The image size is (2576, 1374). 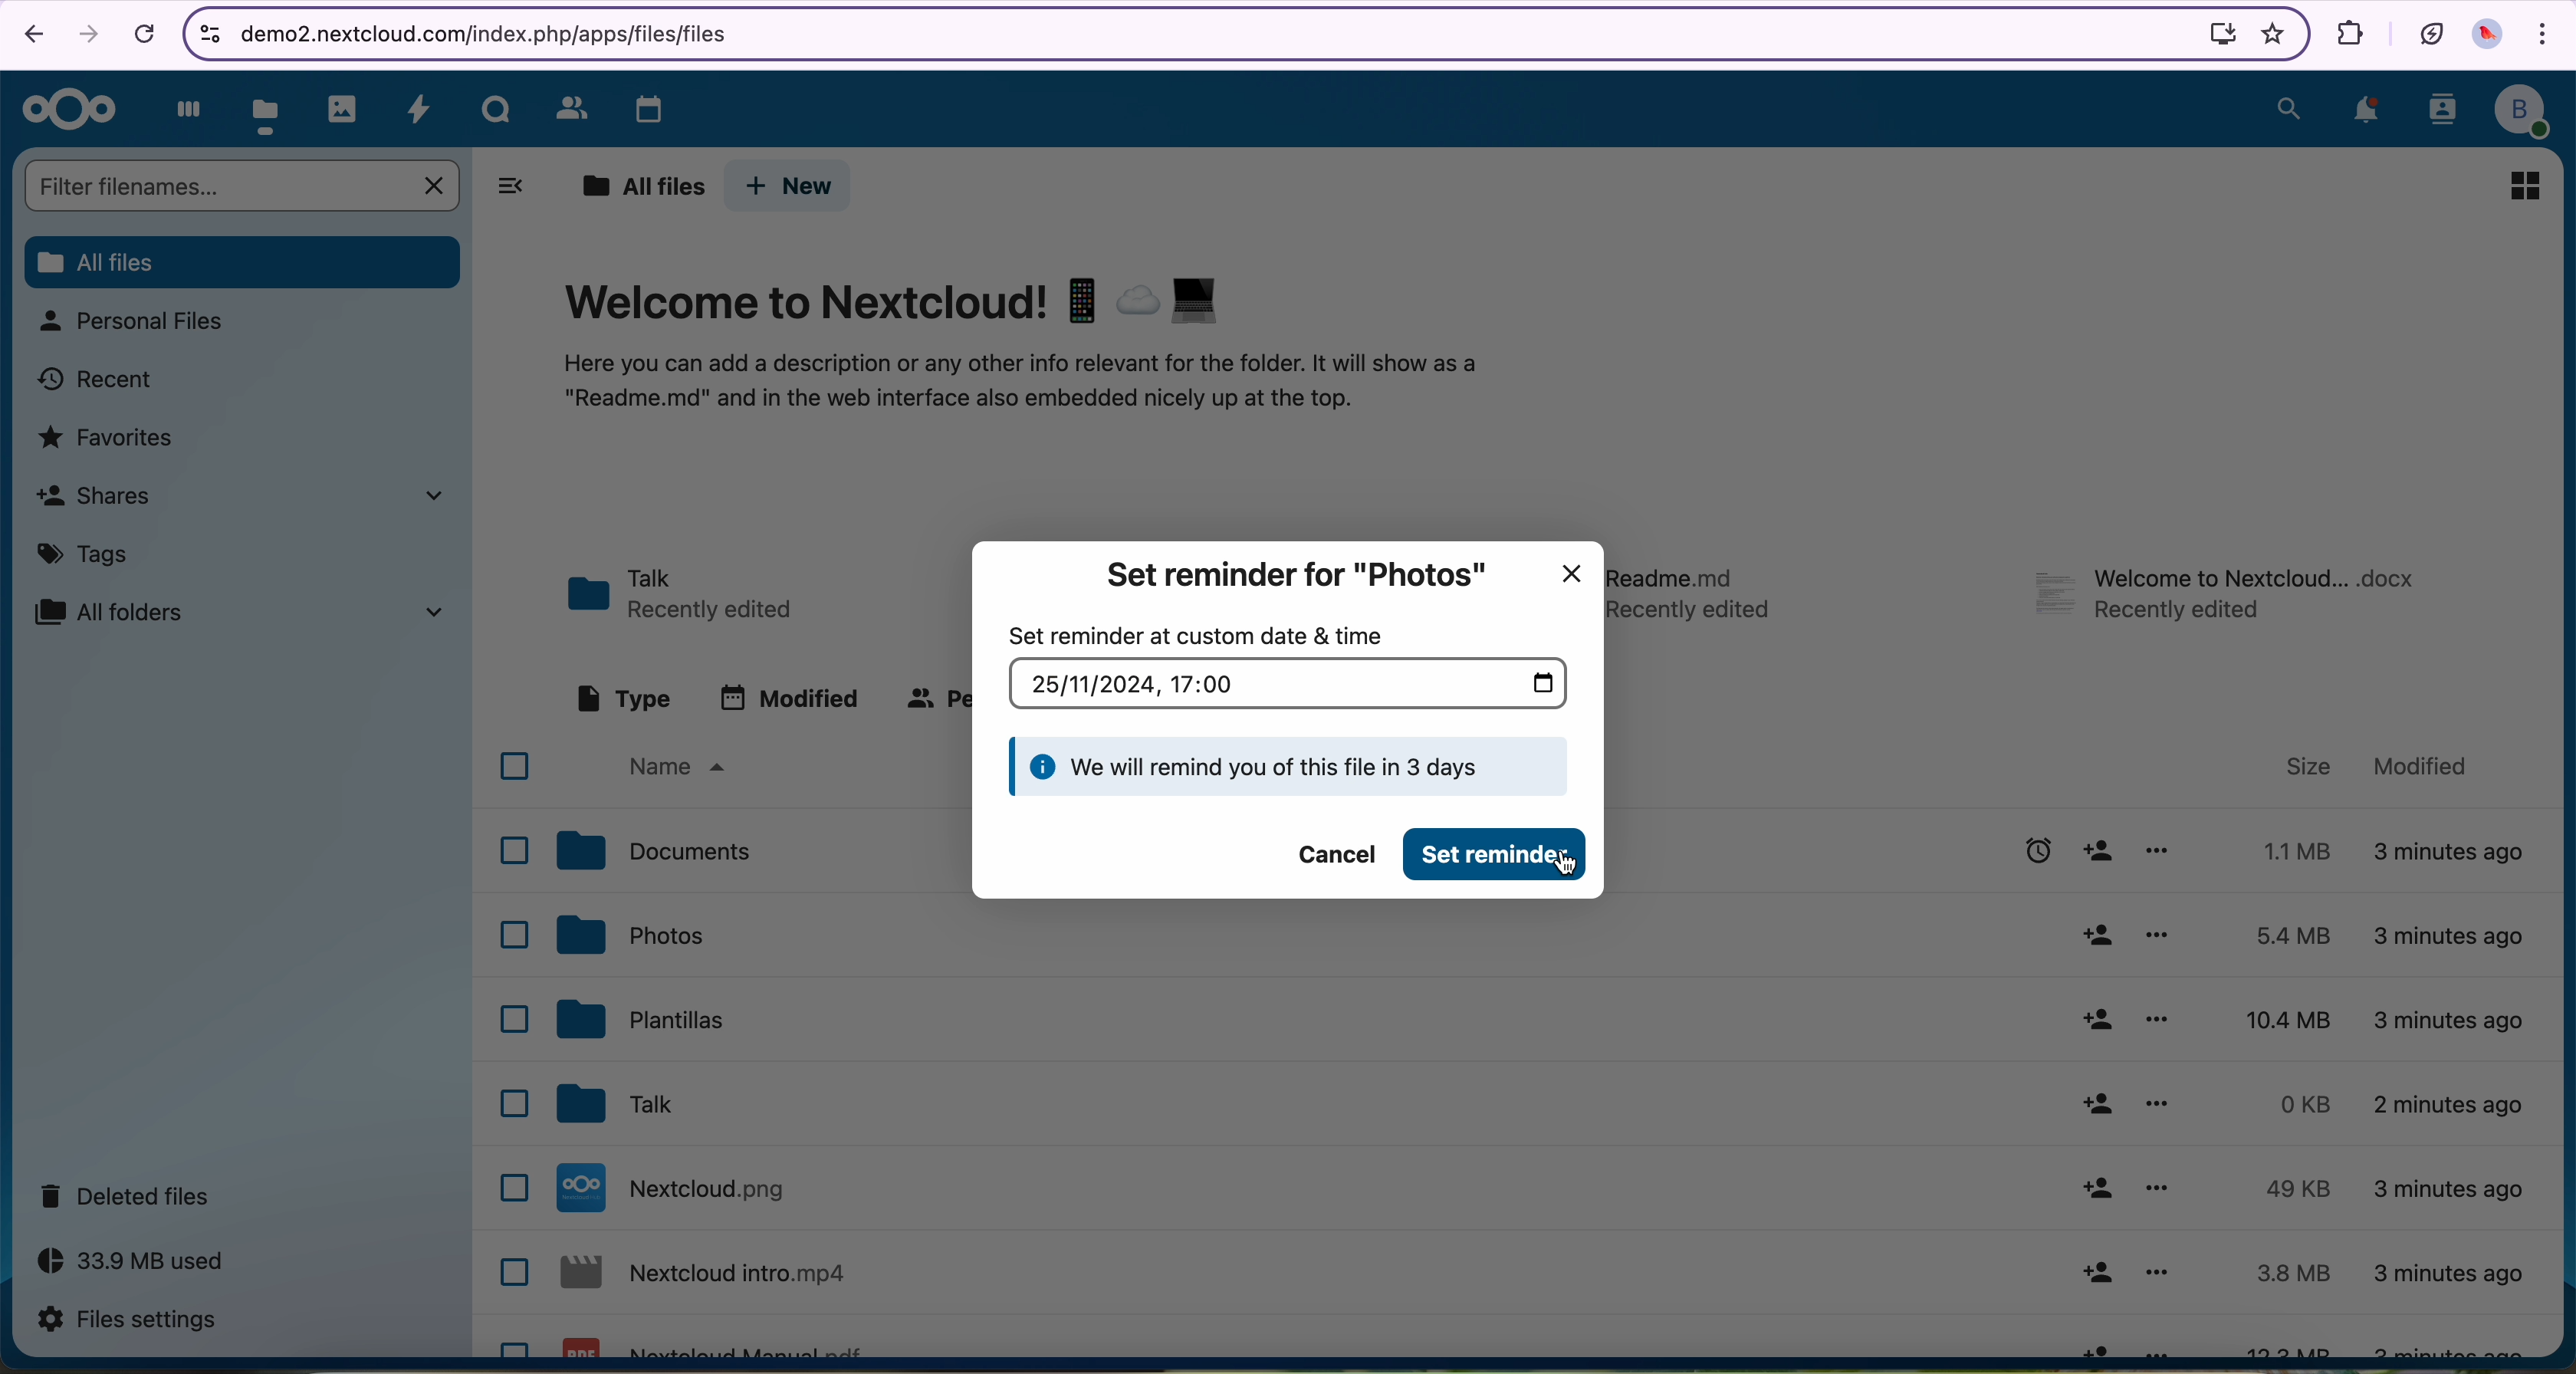 What do you see at coordinates (792, 186) in the screenshot?
I see `new button` at bounding box center [792, 186].